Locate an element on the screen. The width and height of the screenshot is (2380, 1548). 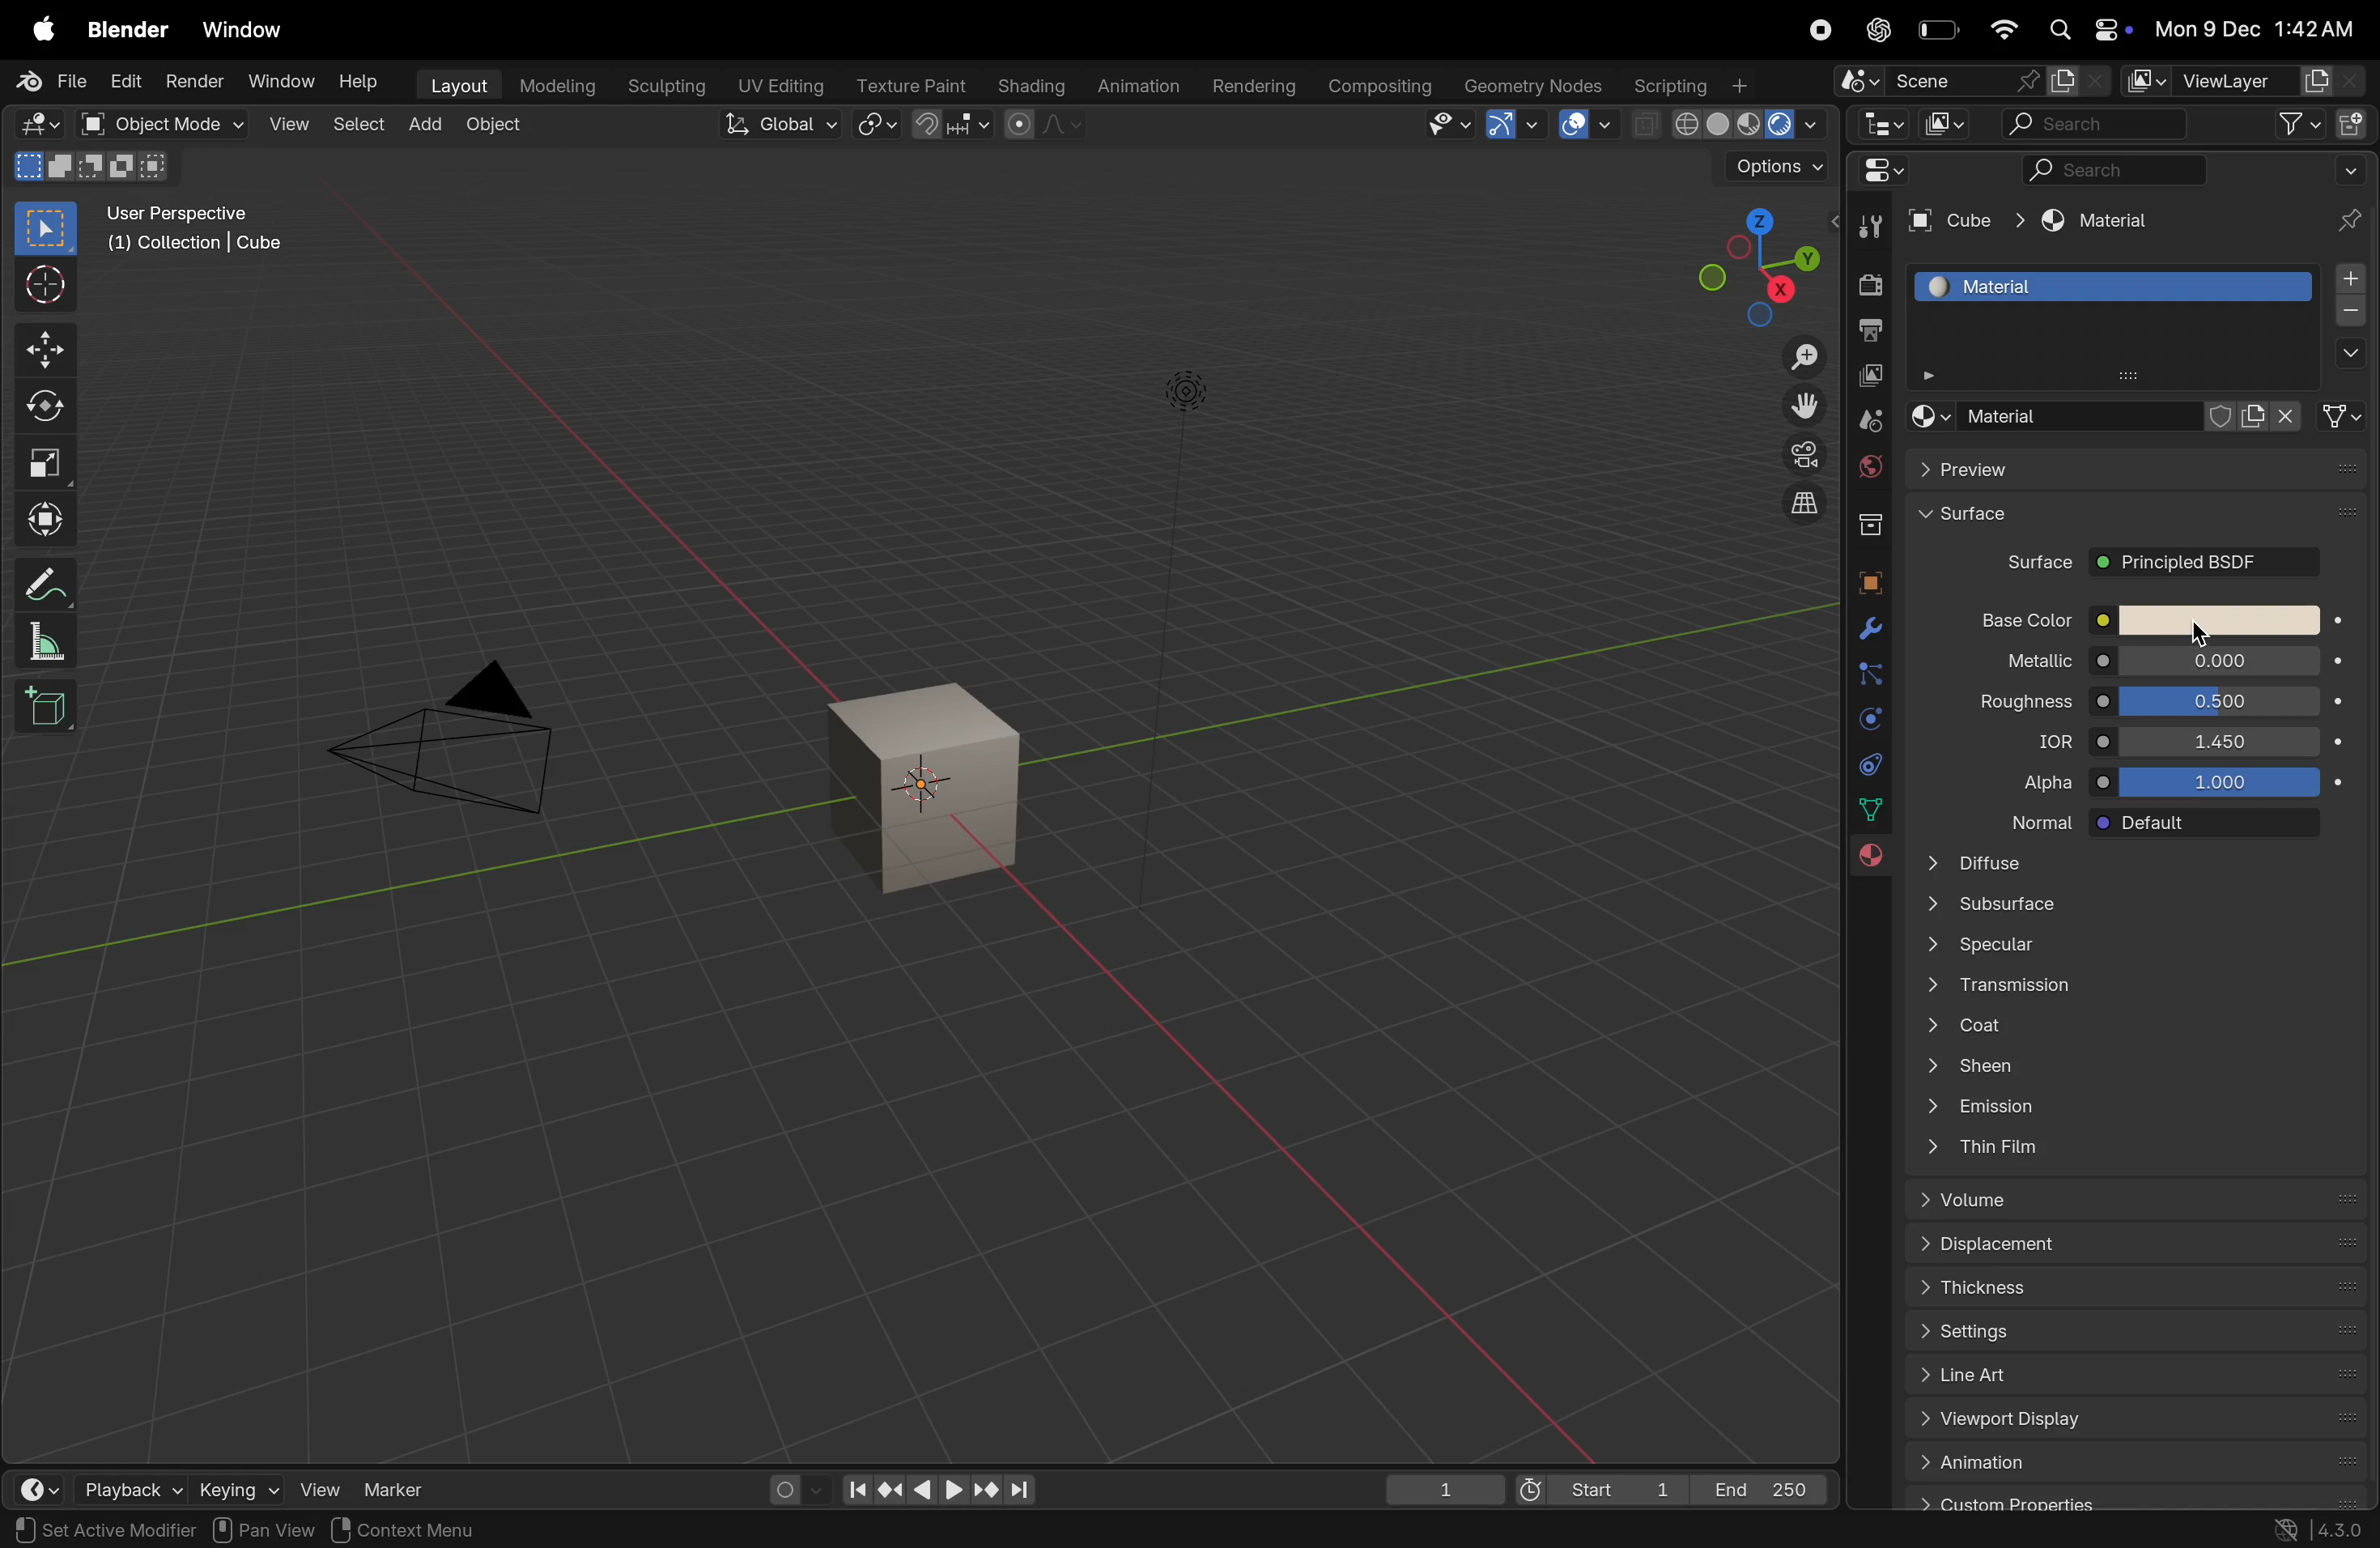
scene is located at coordinates (1963, 80).